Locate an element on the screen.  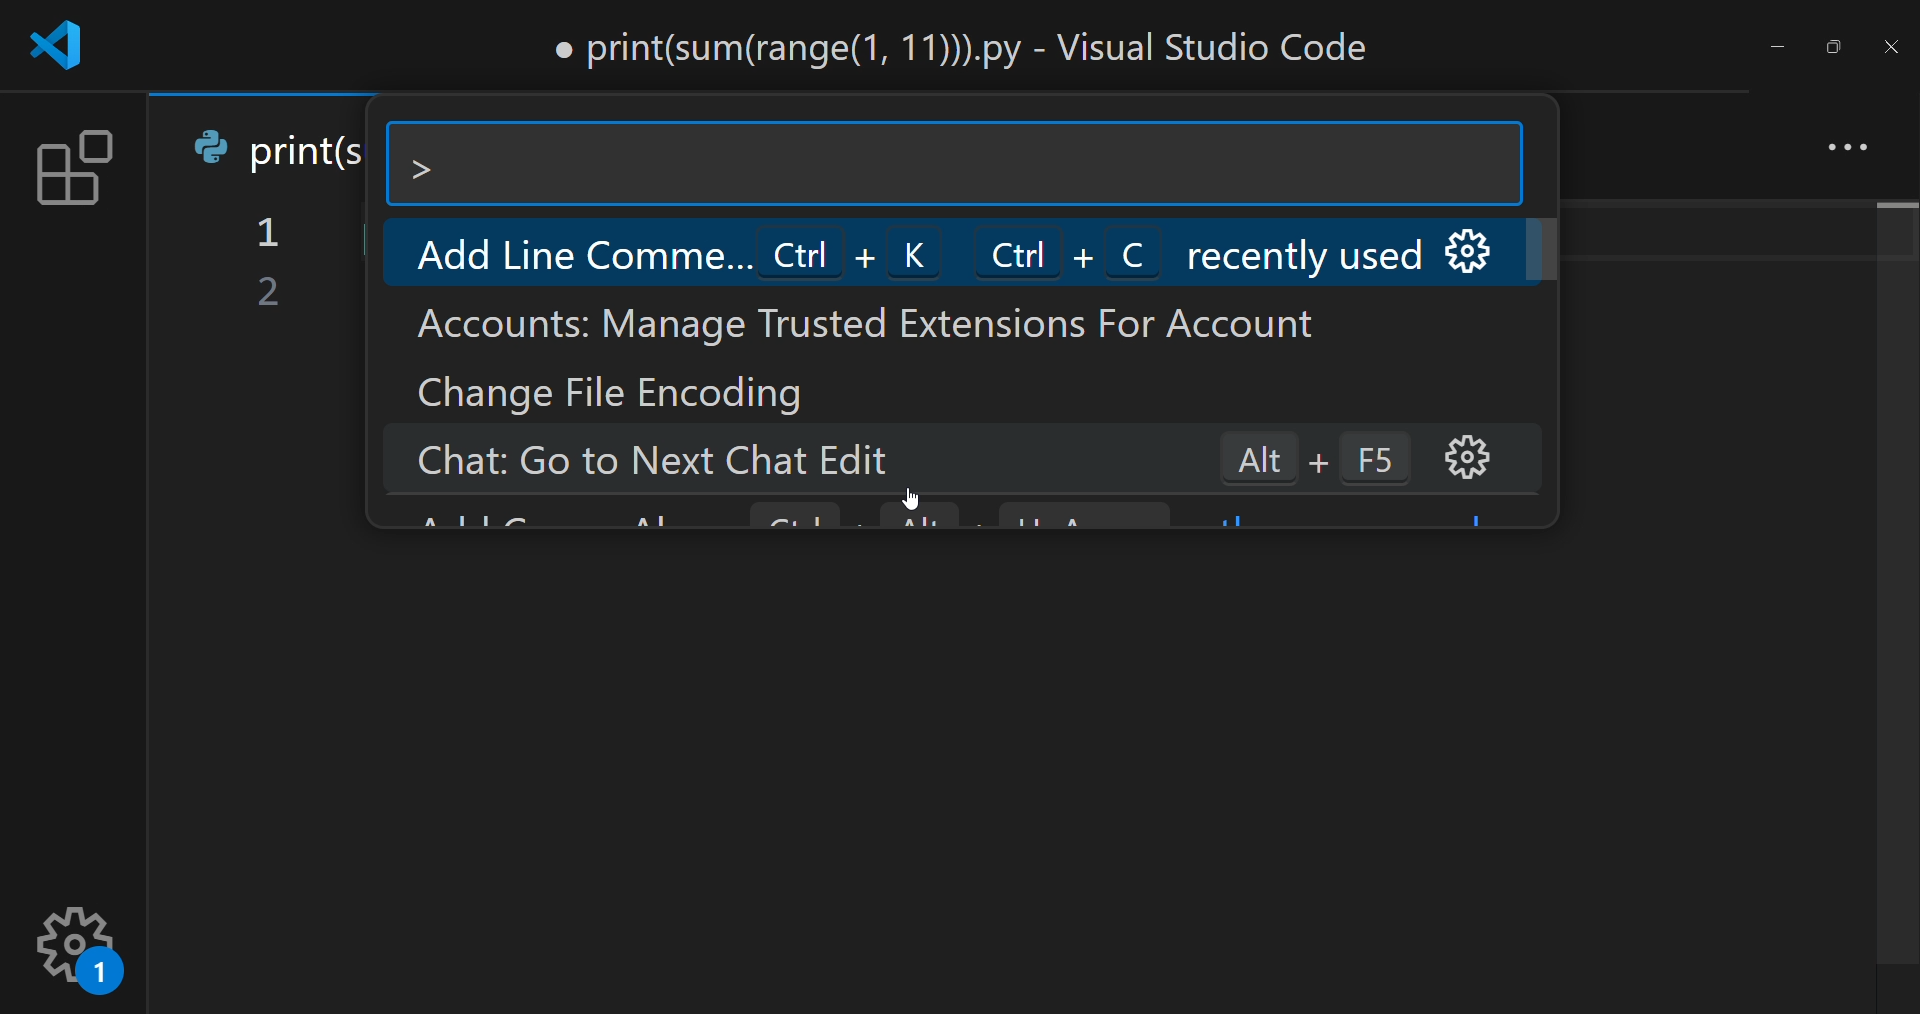
option setting is located at coordinates (1469, 458).